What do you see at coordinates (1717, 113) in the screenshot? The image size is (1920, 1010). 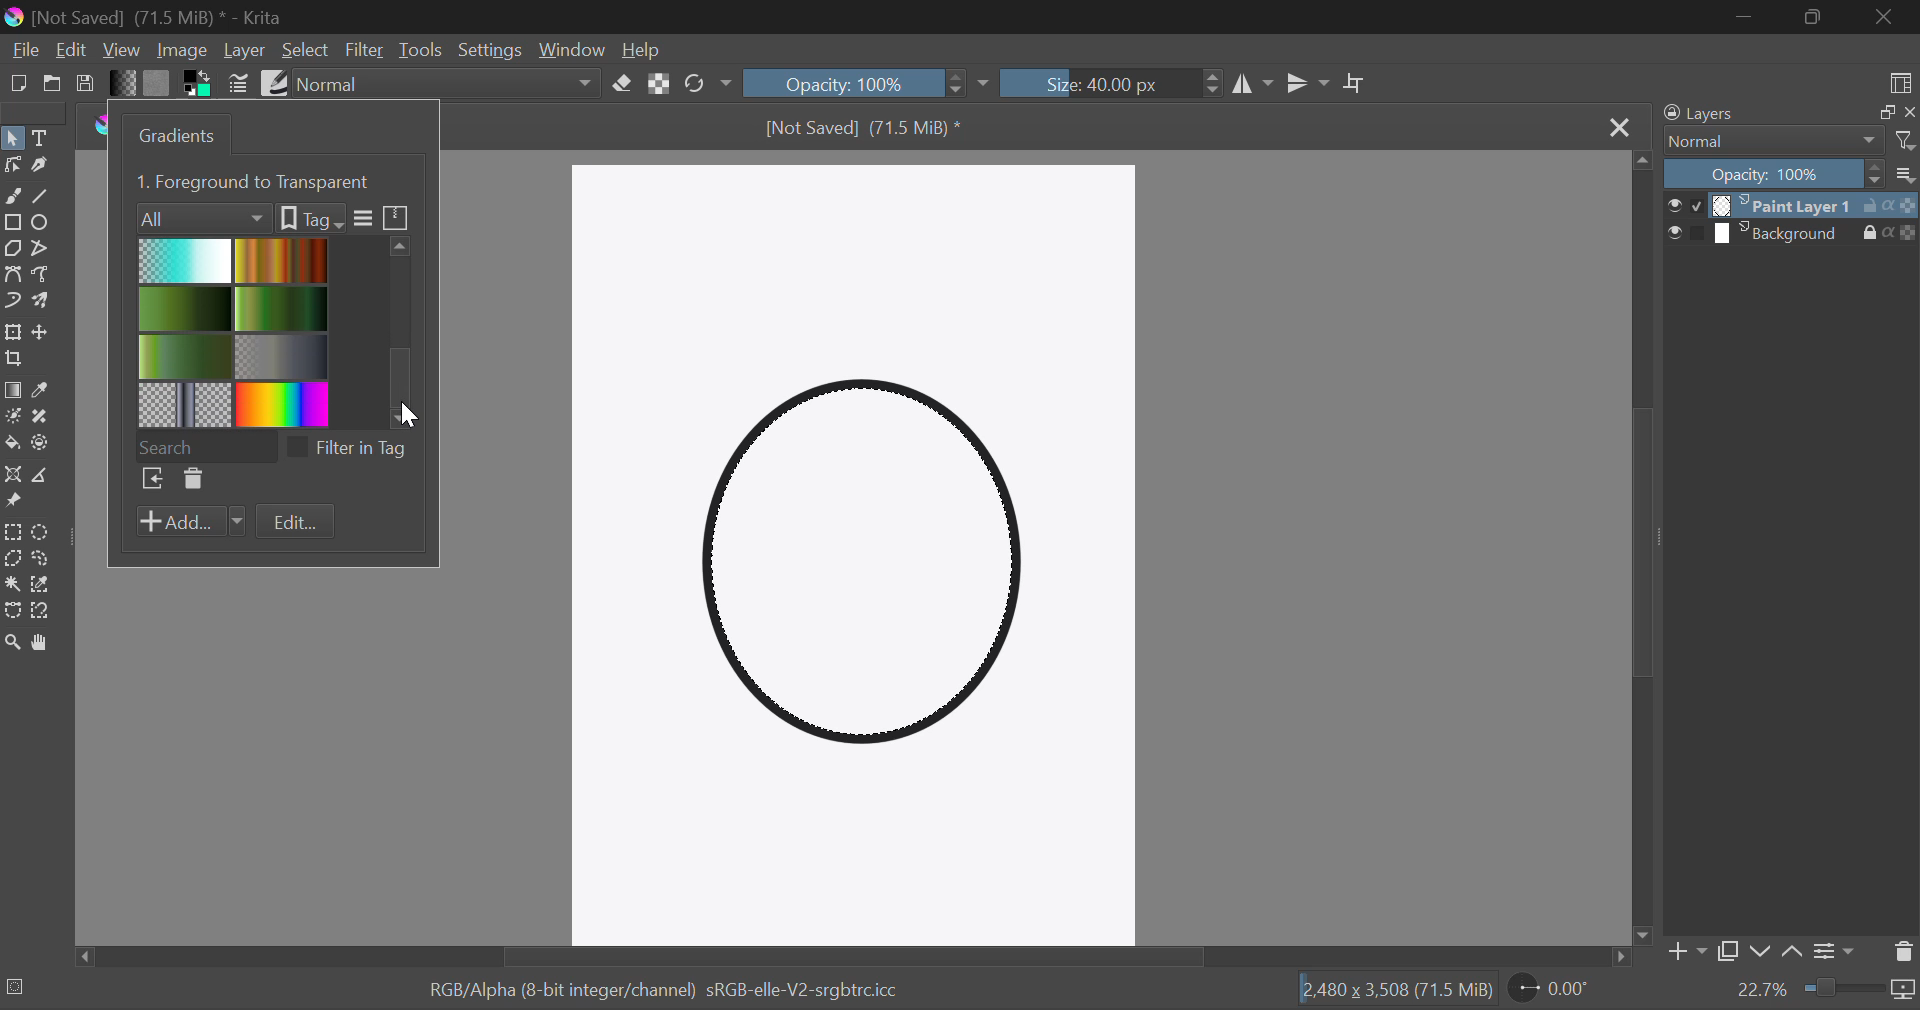 I see `Layers Docker` at bounding box center [1717, 113].